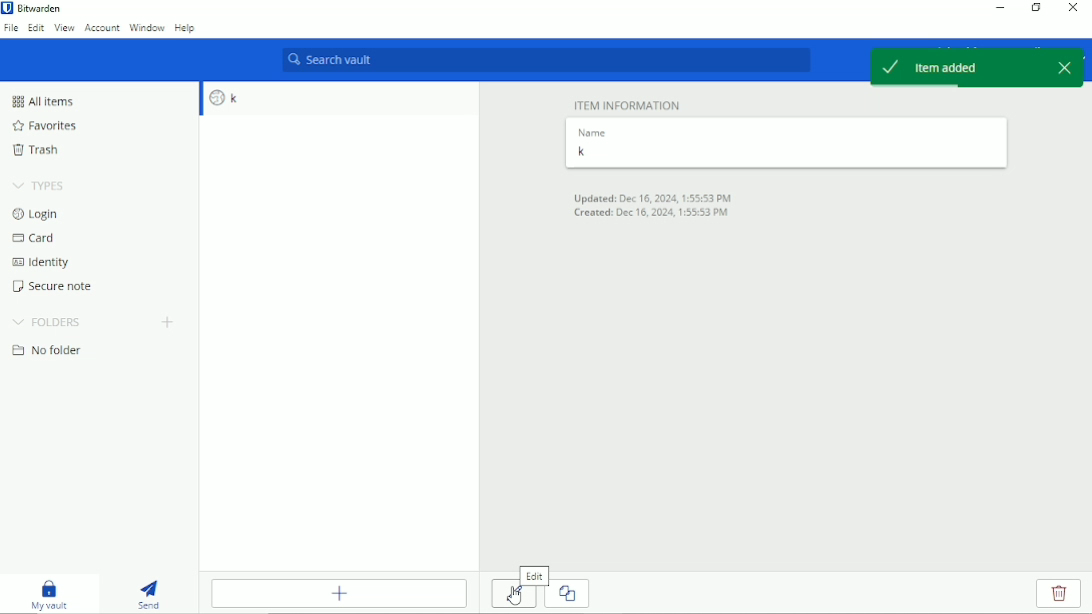 The height and width of the screenshot is (614, 1092). I want to click on Item added, so click(950, 69).